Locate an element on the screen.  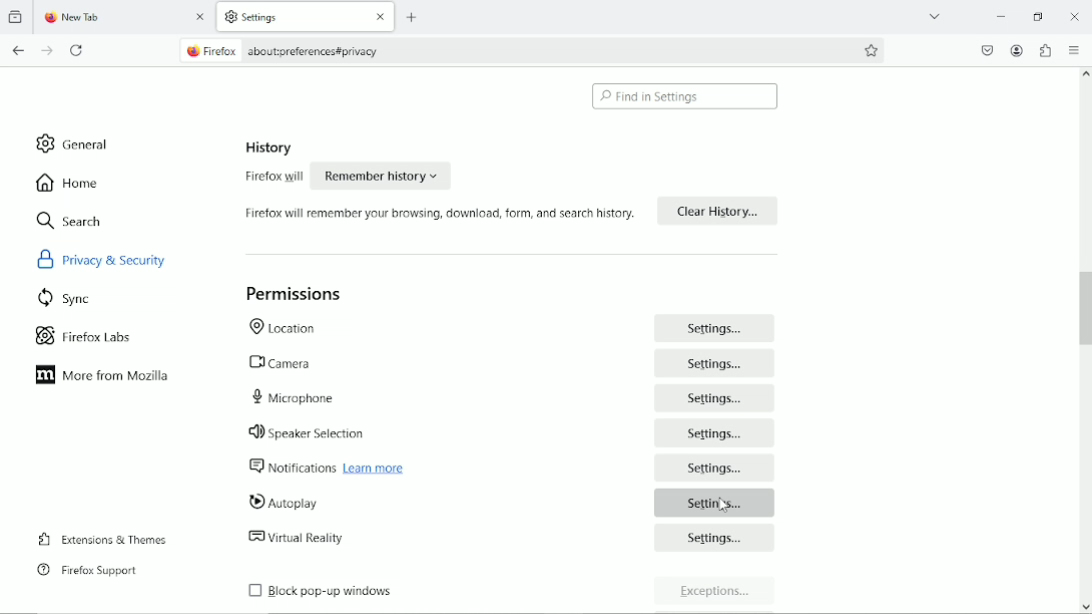
autoplay is located at coordinates (361, 503).